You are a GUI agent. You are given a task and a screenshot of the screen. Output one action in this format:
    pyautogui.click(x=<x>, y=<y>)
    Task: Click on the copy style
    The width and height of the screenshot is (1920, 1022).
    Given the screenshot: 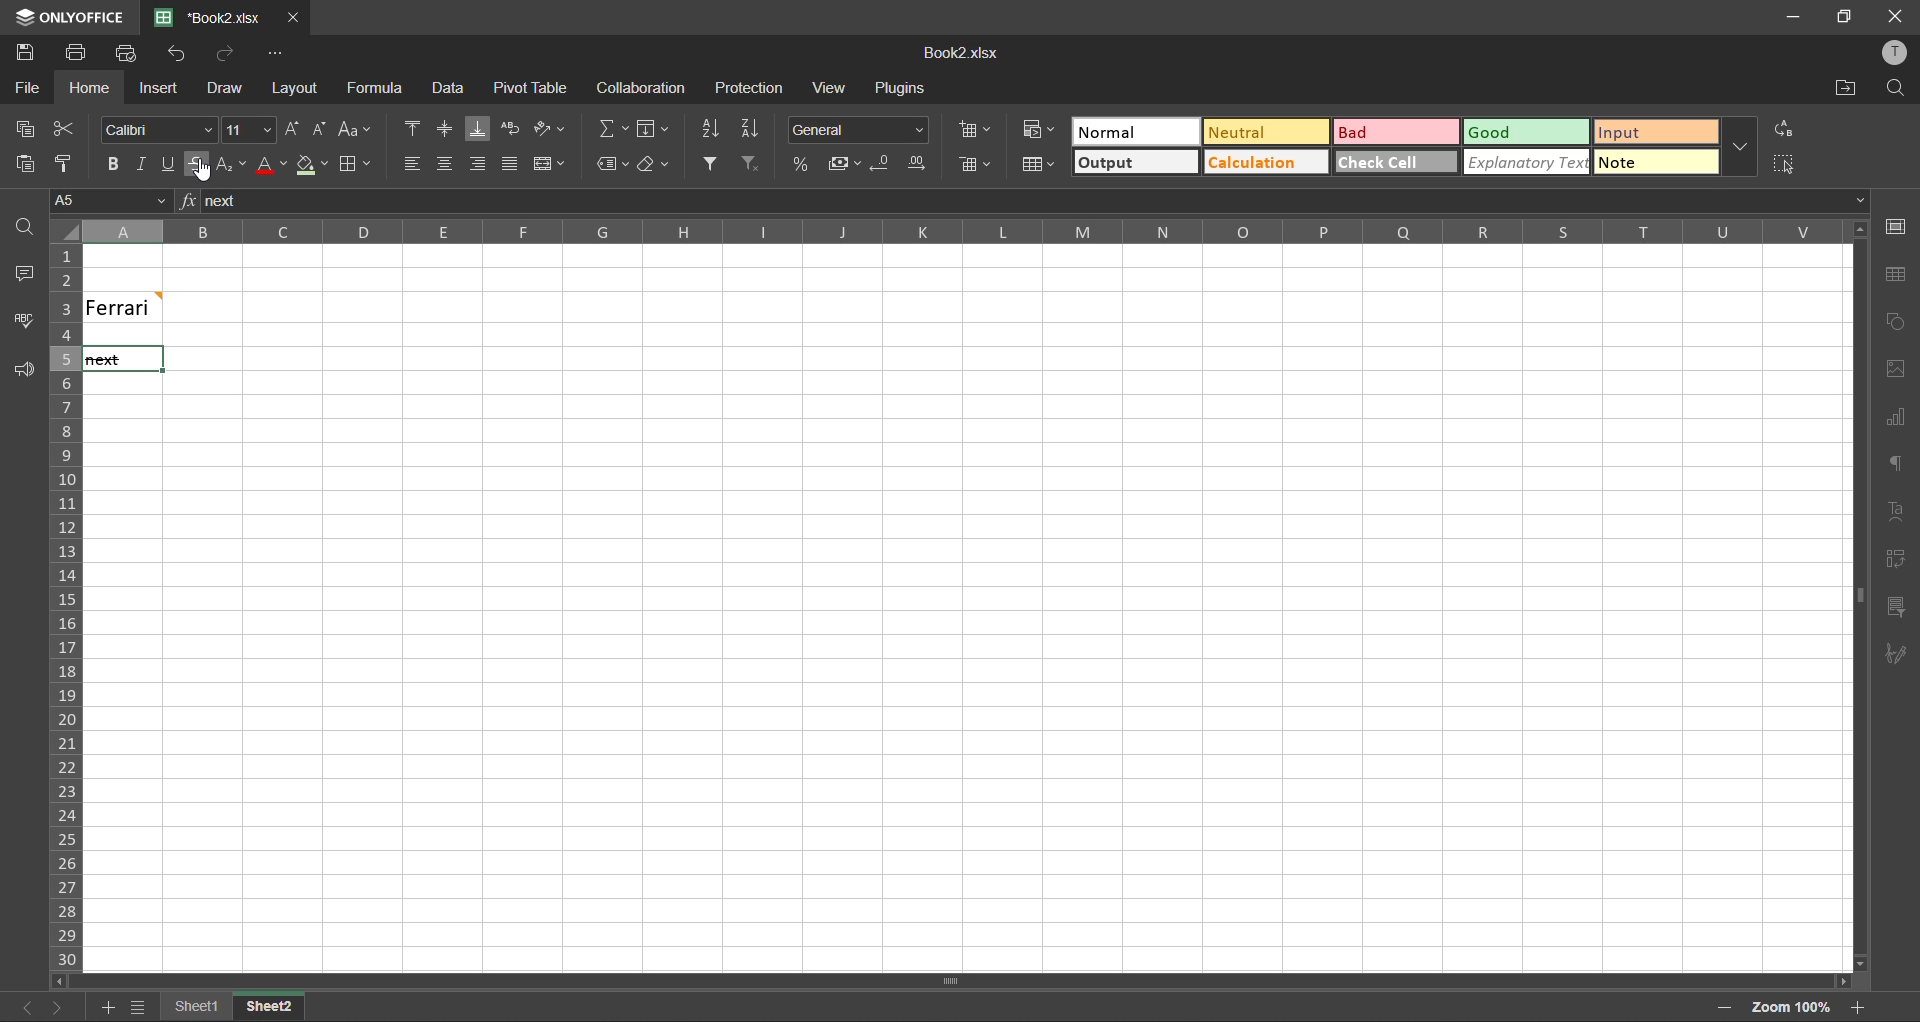 What is the action you would take?
    pyautogui.click(x=71, y=162)
    